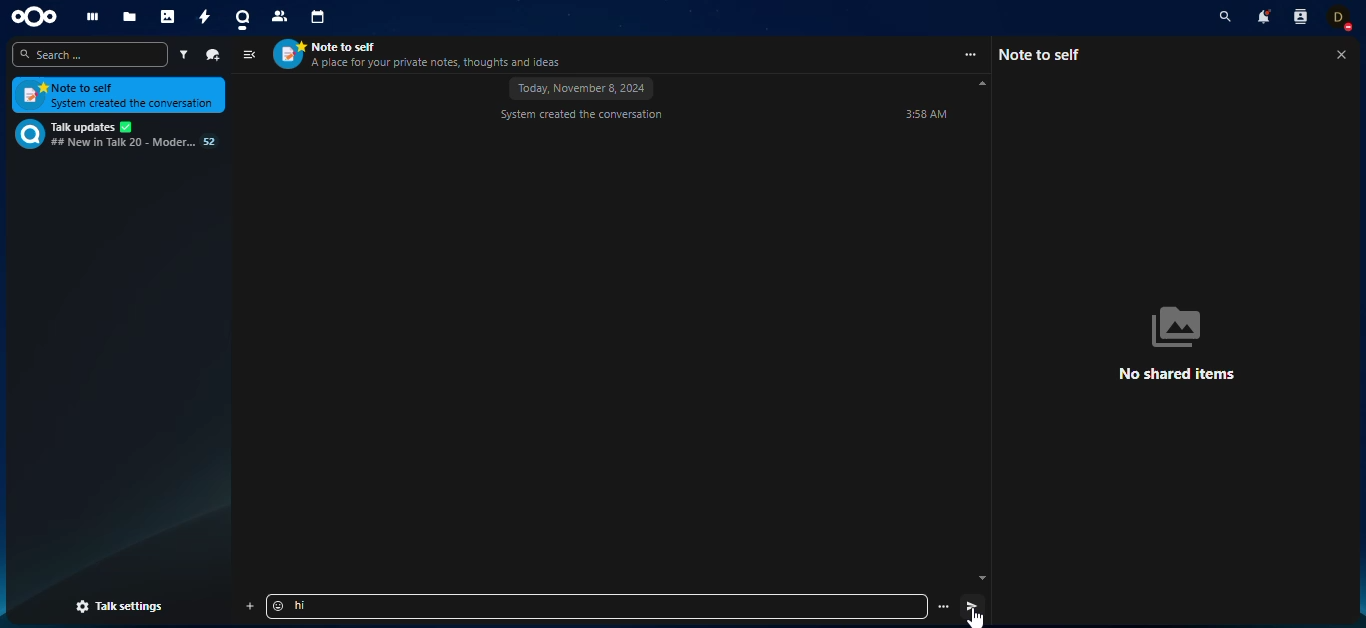  What do you see at coordinates (214, 54) in the screenshot?
I see `new chat` at bounding box center [214, 54].